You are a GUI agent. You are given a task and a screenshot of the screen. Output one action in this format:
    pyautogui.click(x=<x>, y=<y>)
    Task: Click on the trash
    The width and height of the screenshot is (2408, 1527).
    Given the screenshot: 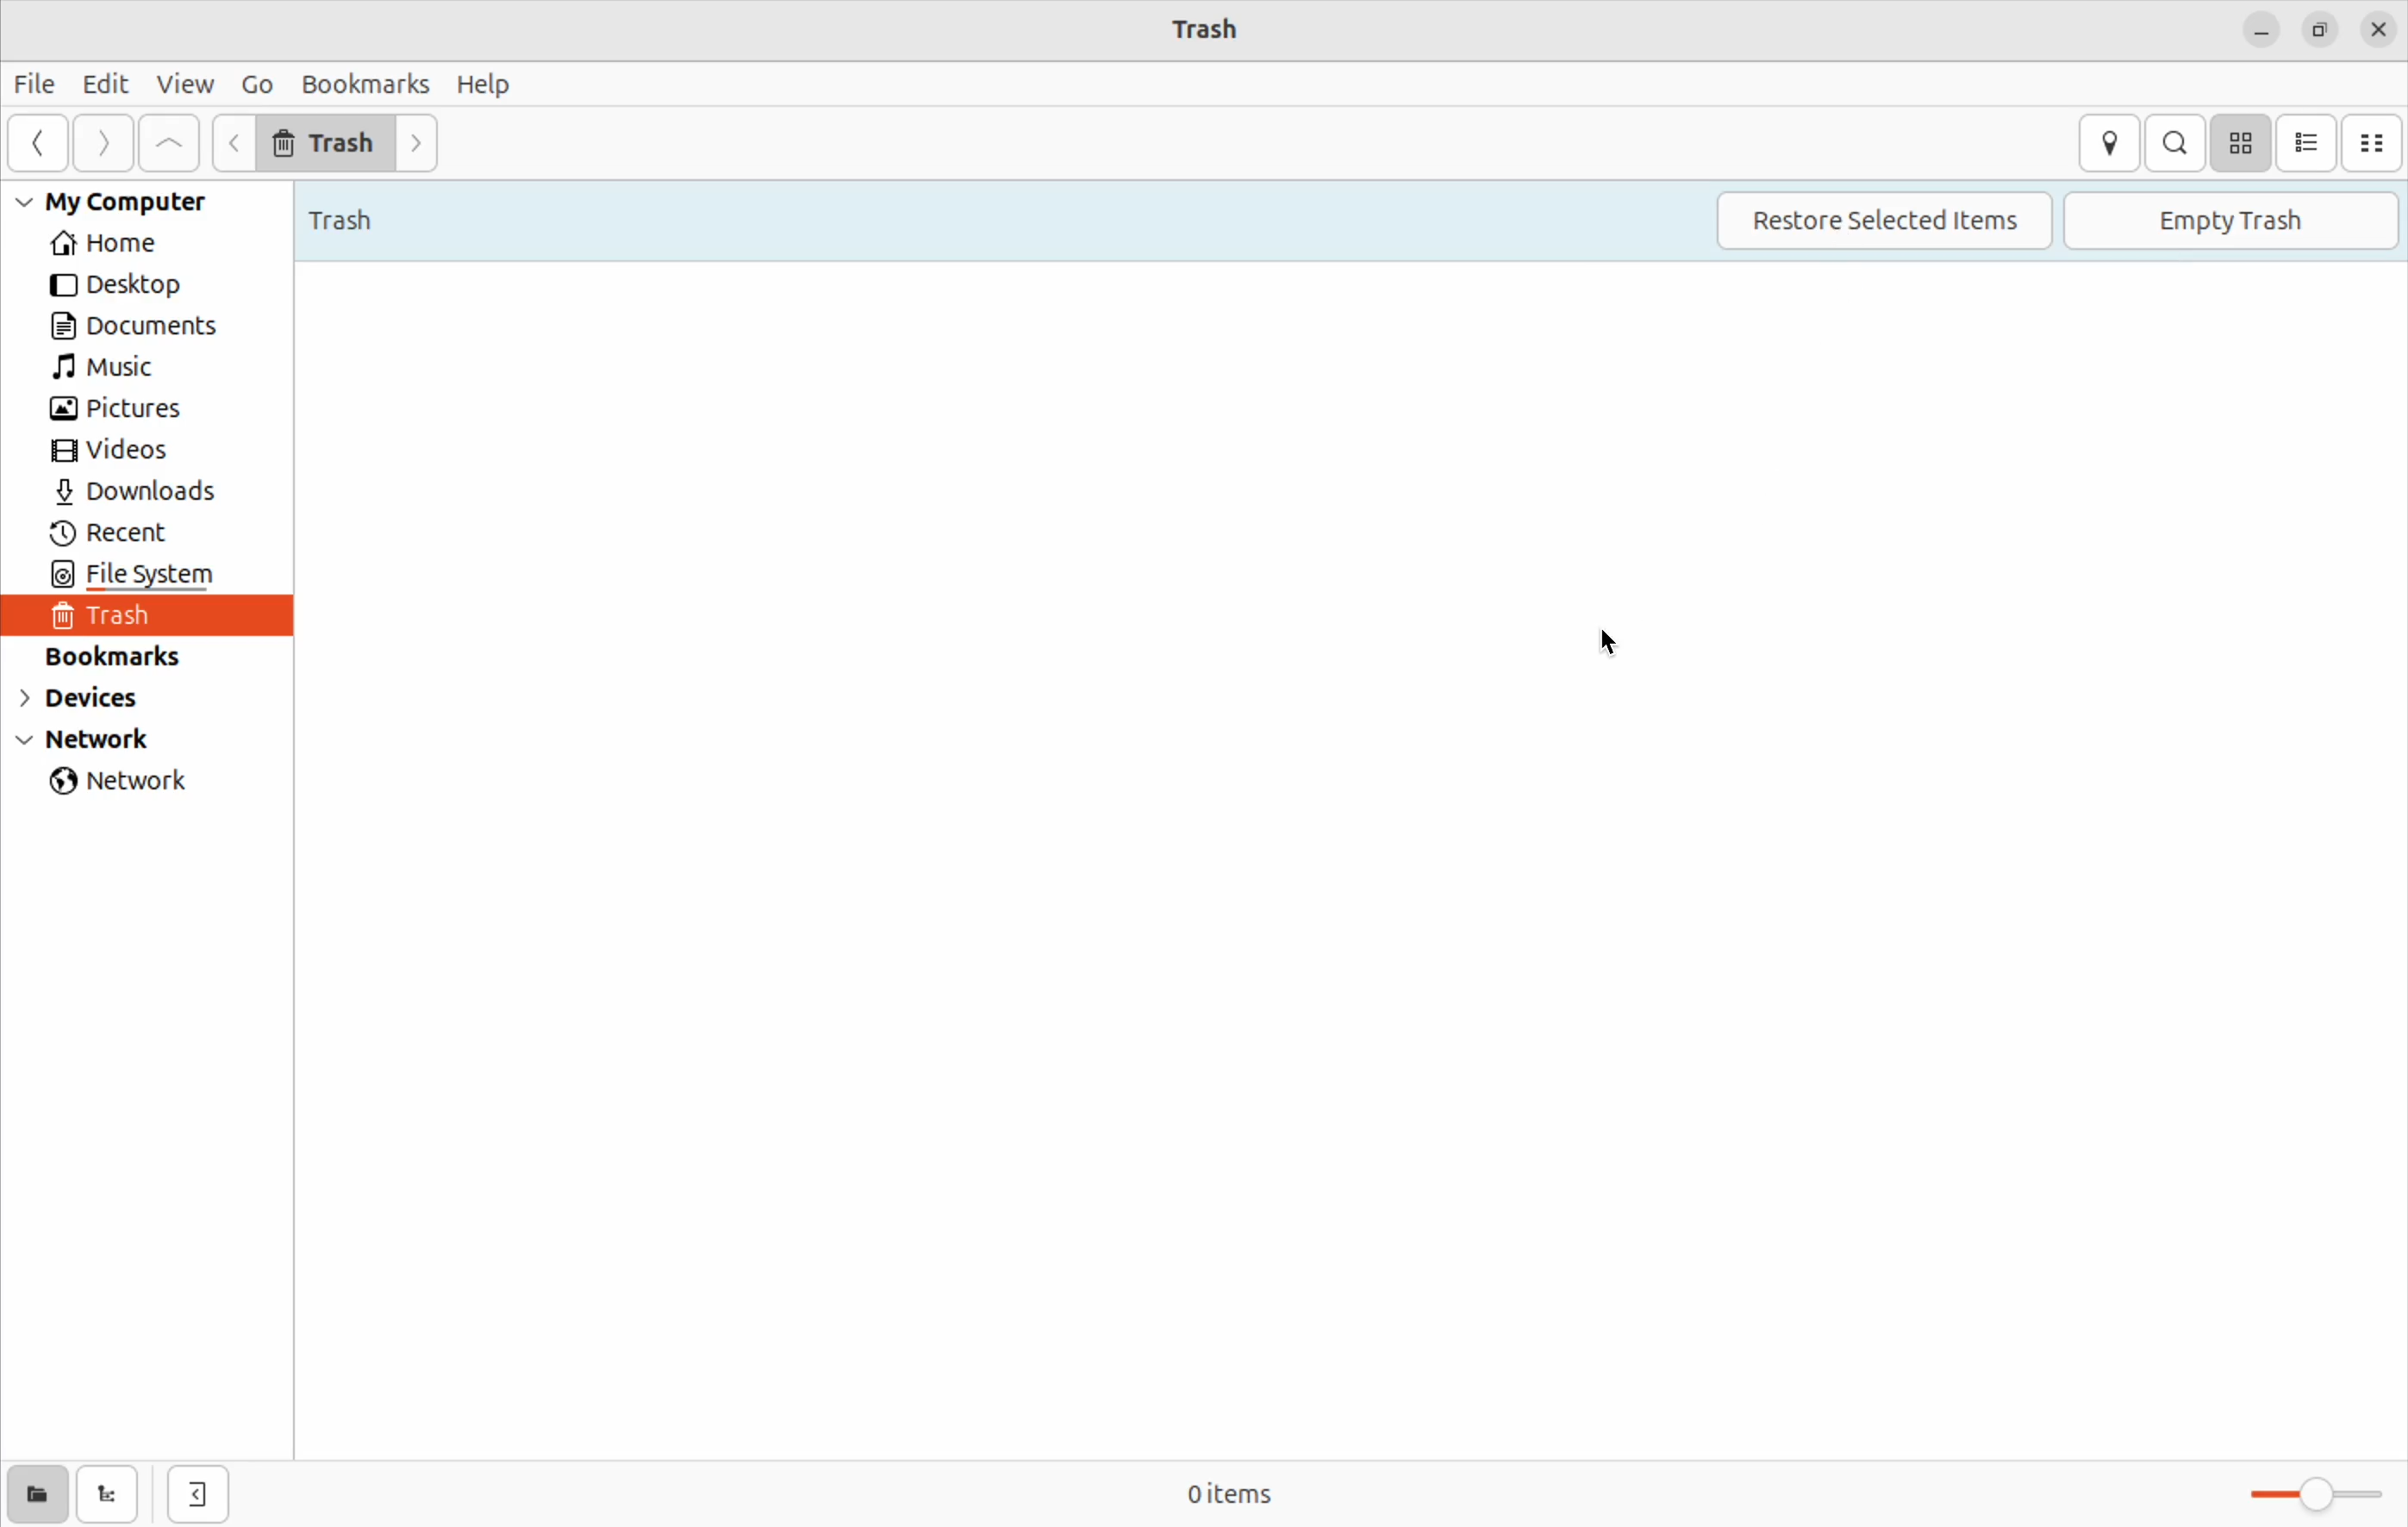 What is the action you would take?
    pyautogui.click(x=1210, y=29)
    